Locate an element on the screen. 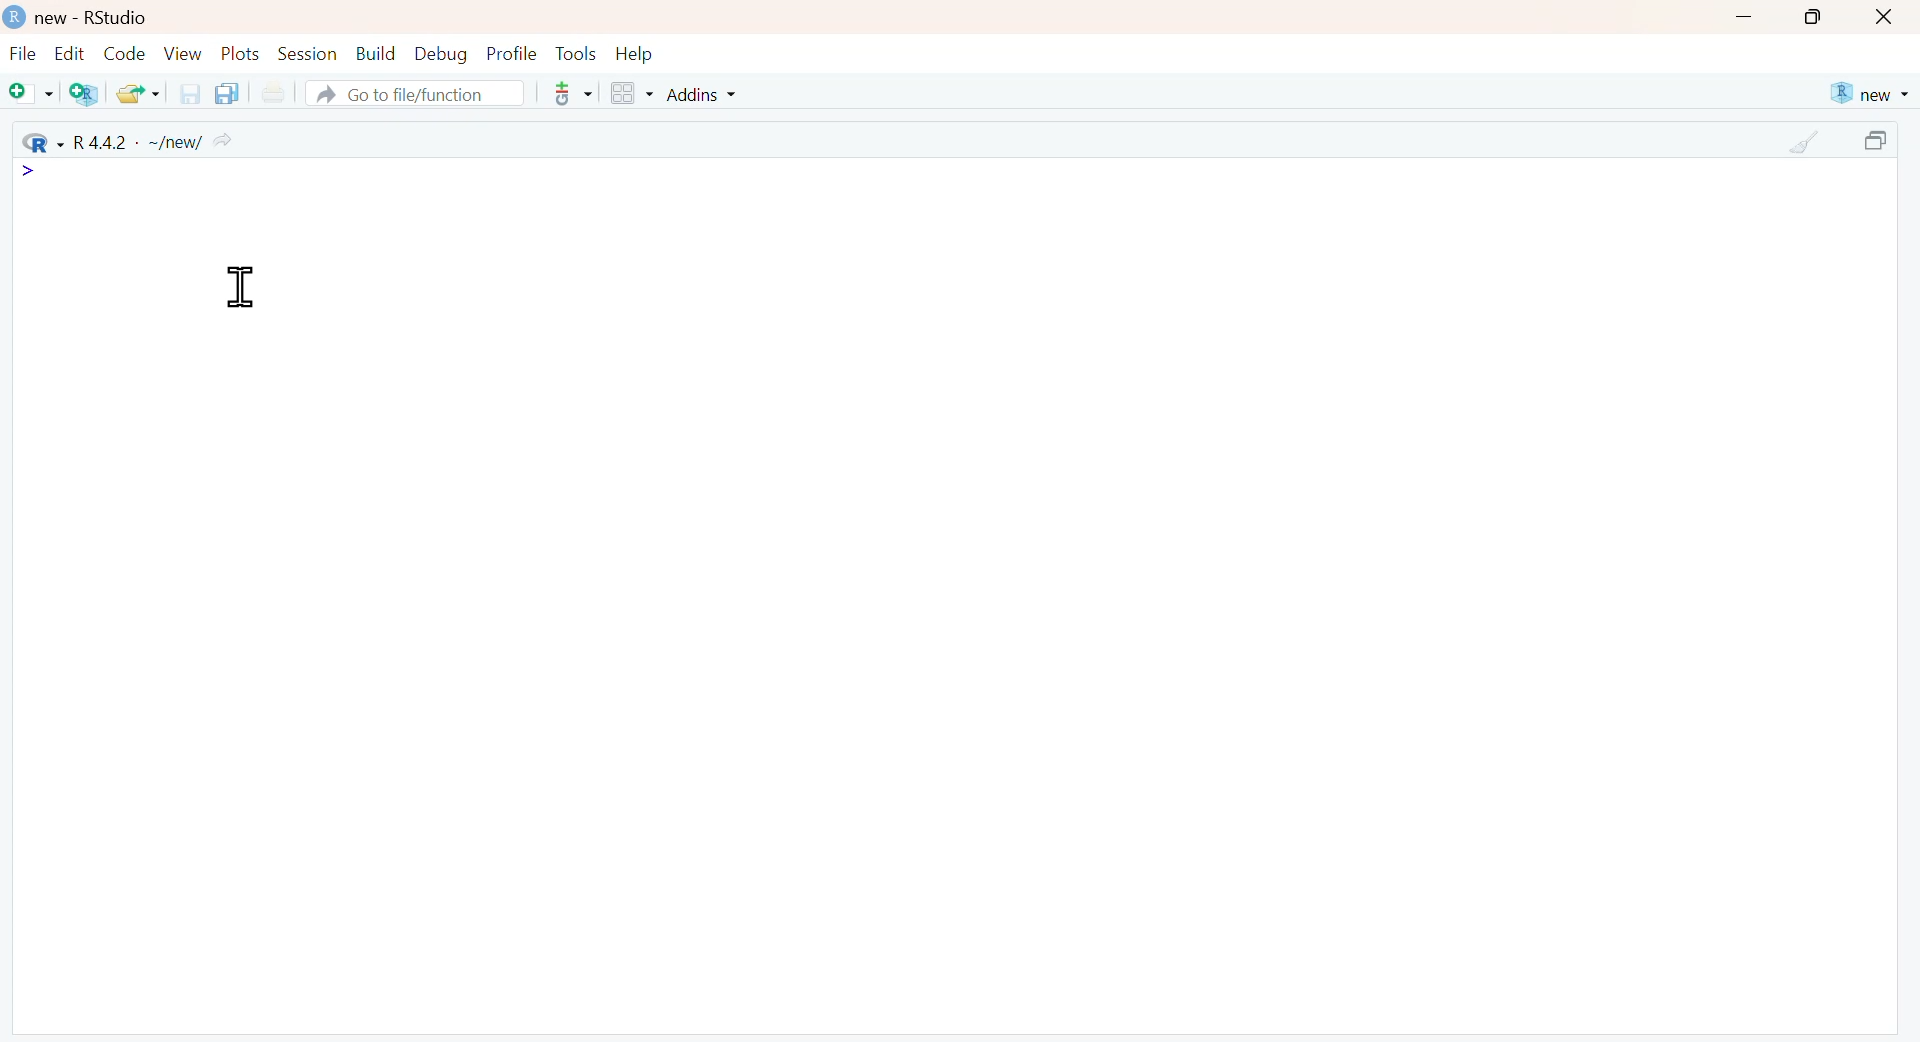 The width and height of the screenshot is (1920, 1042). Profile is located at coordinates (514, 54).